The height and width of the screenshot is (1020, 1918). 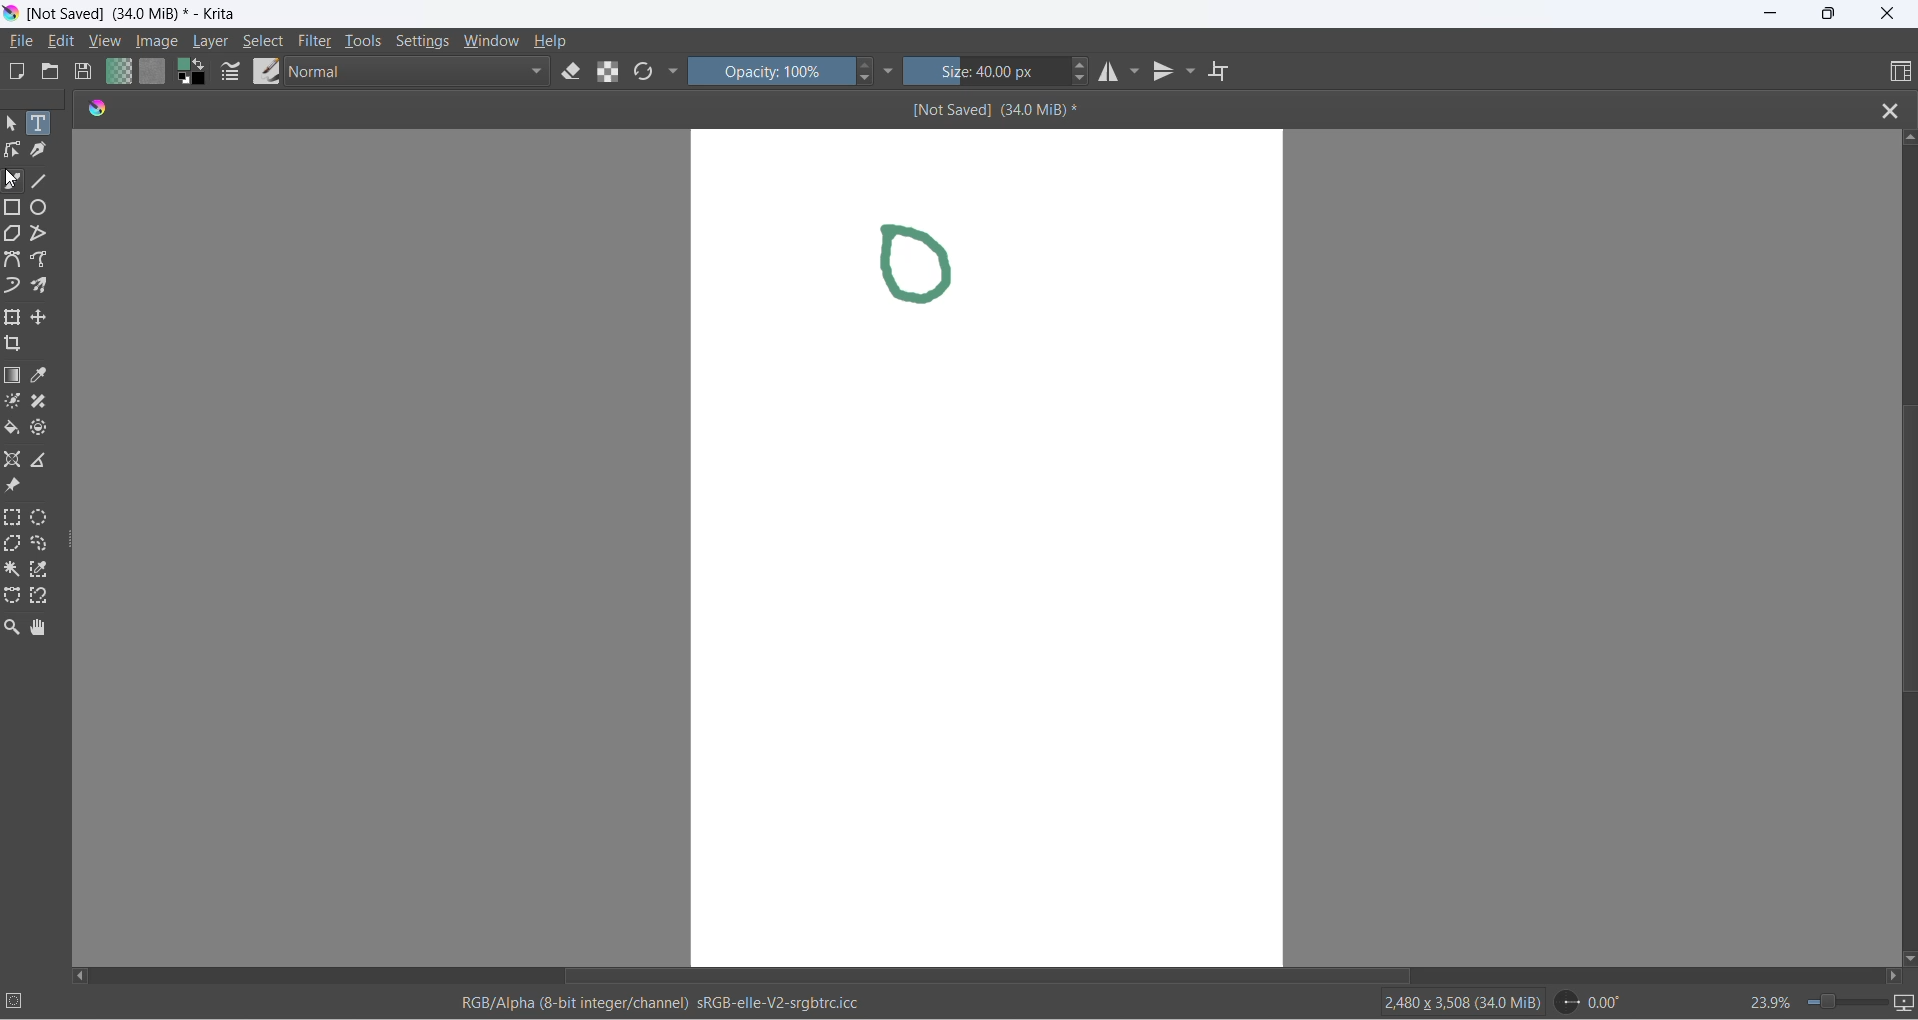 I want to click on rectangular selection tool, so click(x=13, y=520).